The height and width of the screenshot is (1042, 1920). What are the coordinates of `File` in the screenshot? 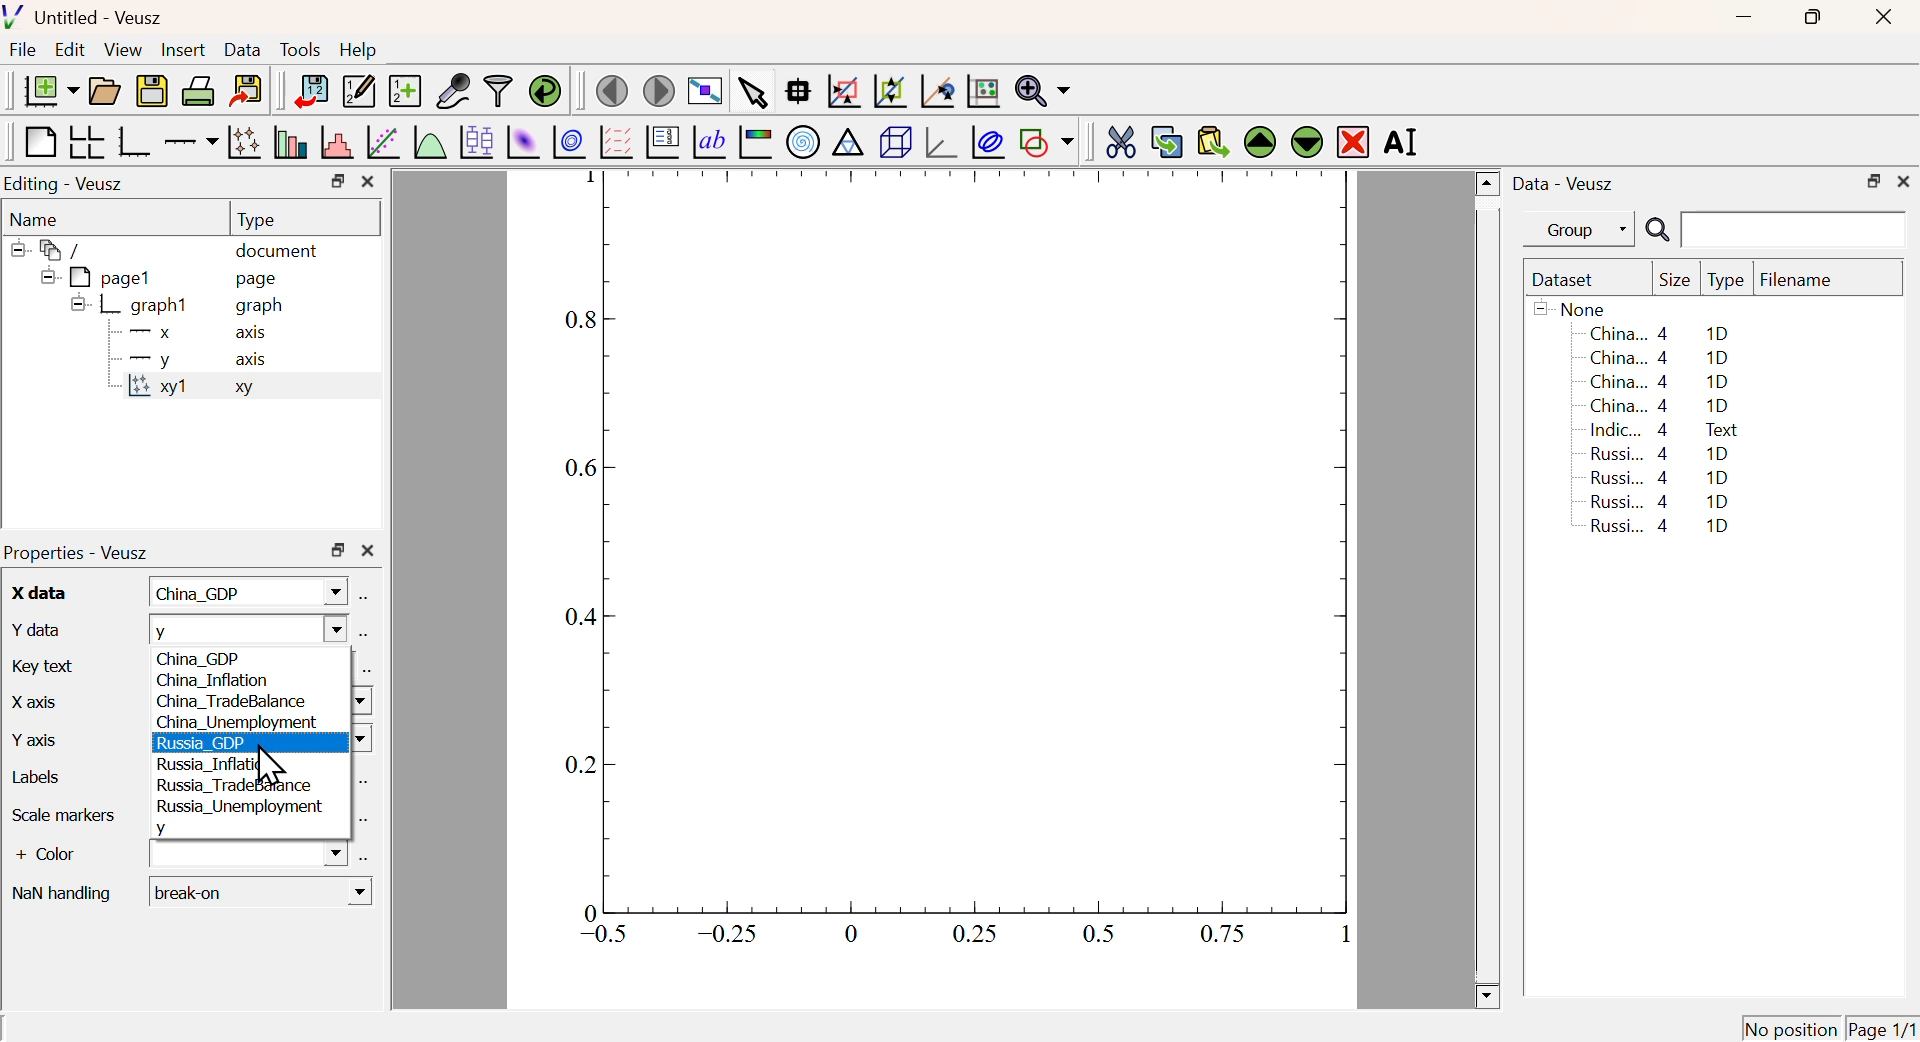 It's located at (23, 50).